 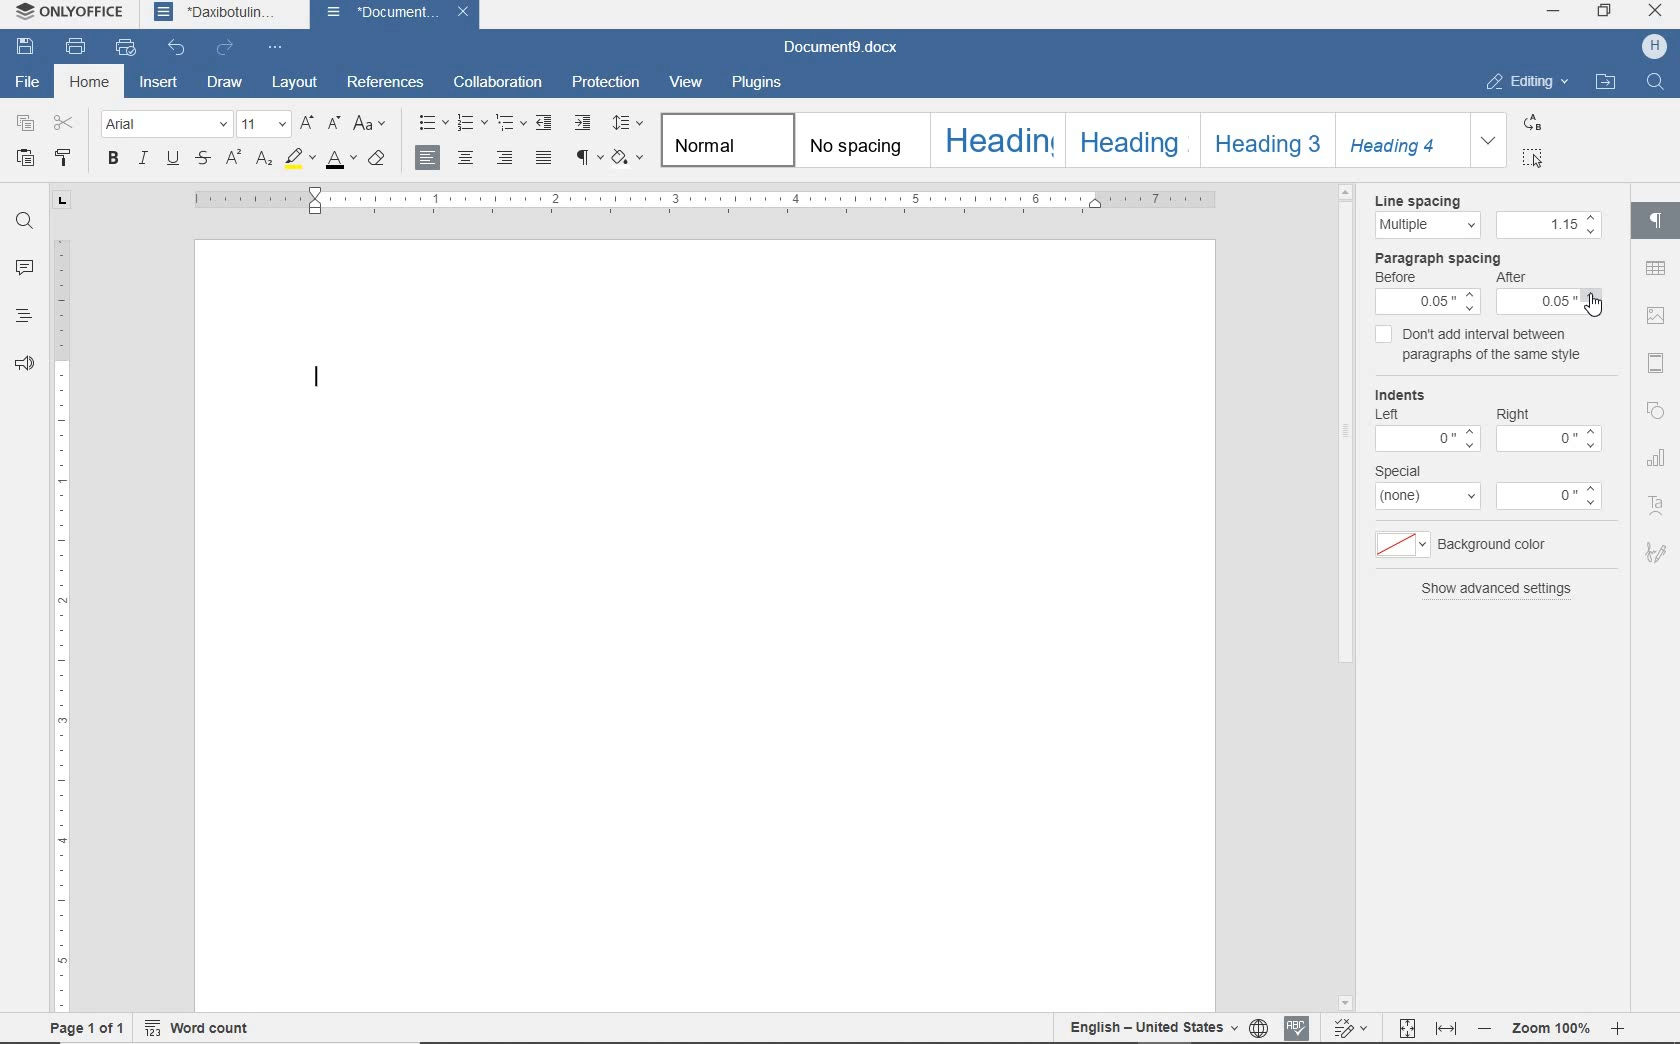 What do you see at coordinates (1656, 362) in the screenshot?
I see `header and footer` at bounding box center [1656, 362].